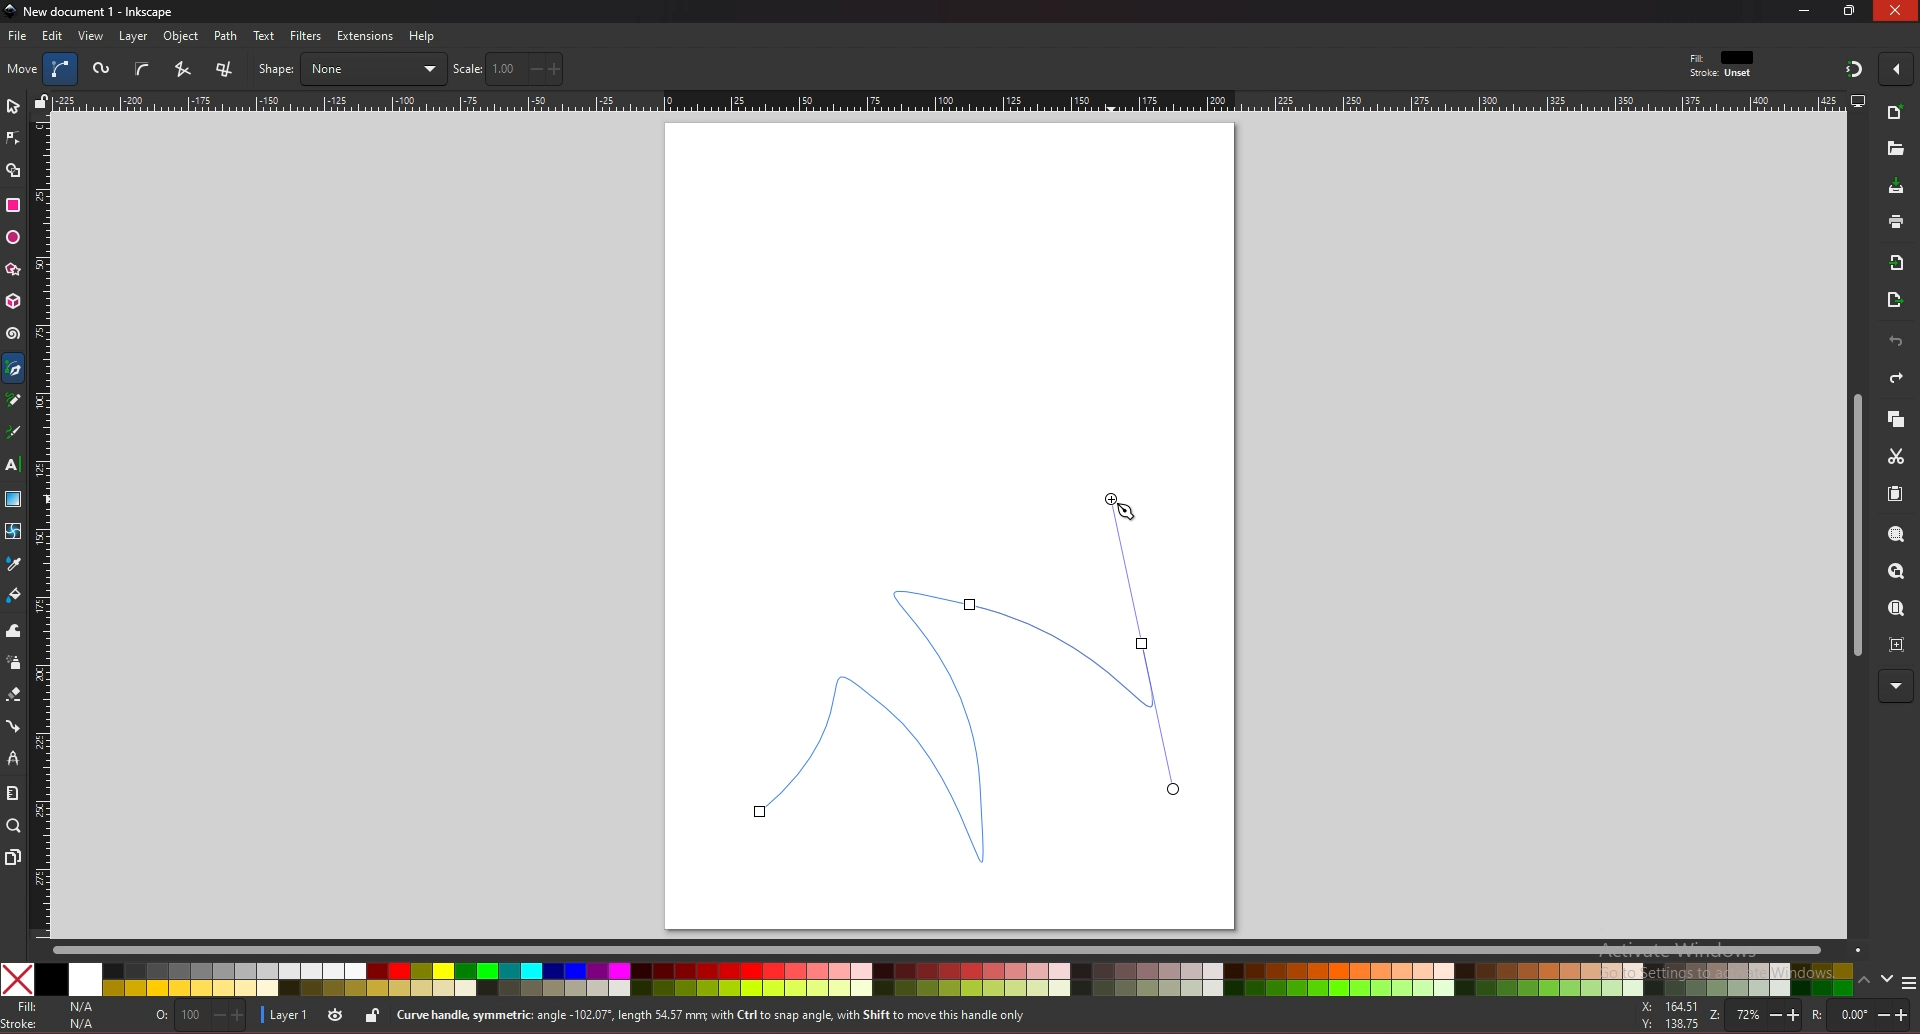 The width and height of the screenshot is (1920, 1034). Describe the element at coordinates (1901, 263) in the screenshot. I see `import` at that location.